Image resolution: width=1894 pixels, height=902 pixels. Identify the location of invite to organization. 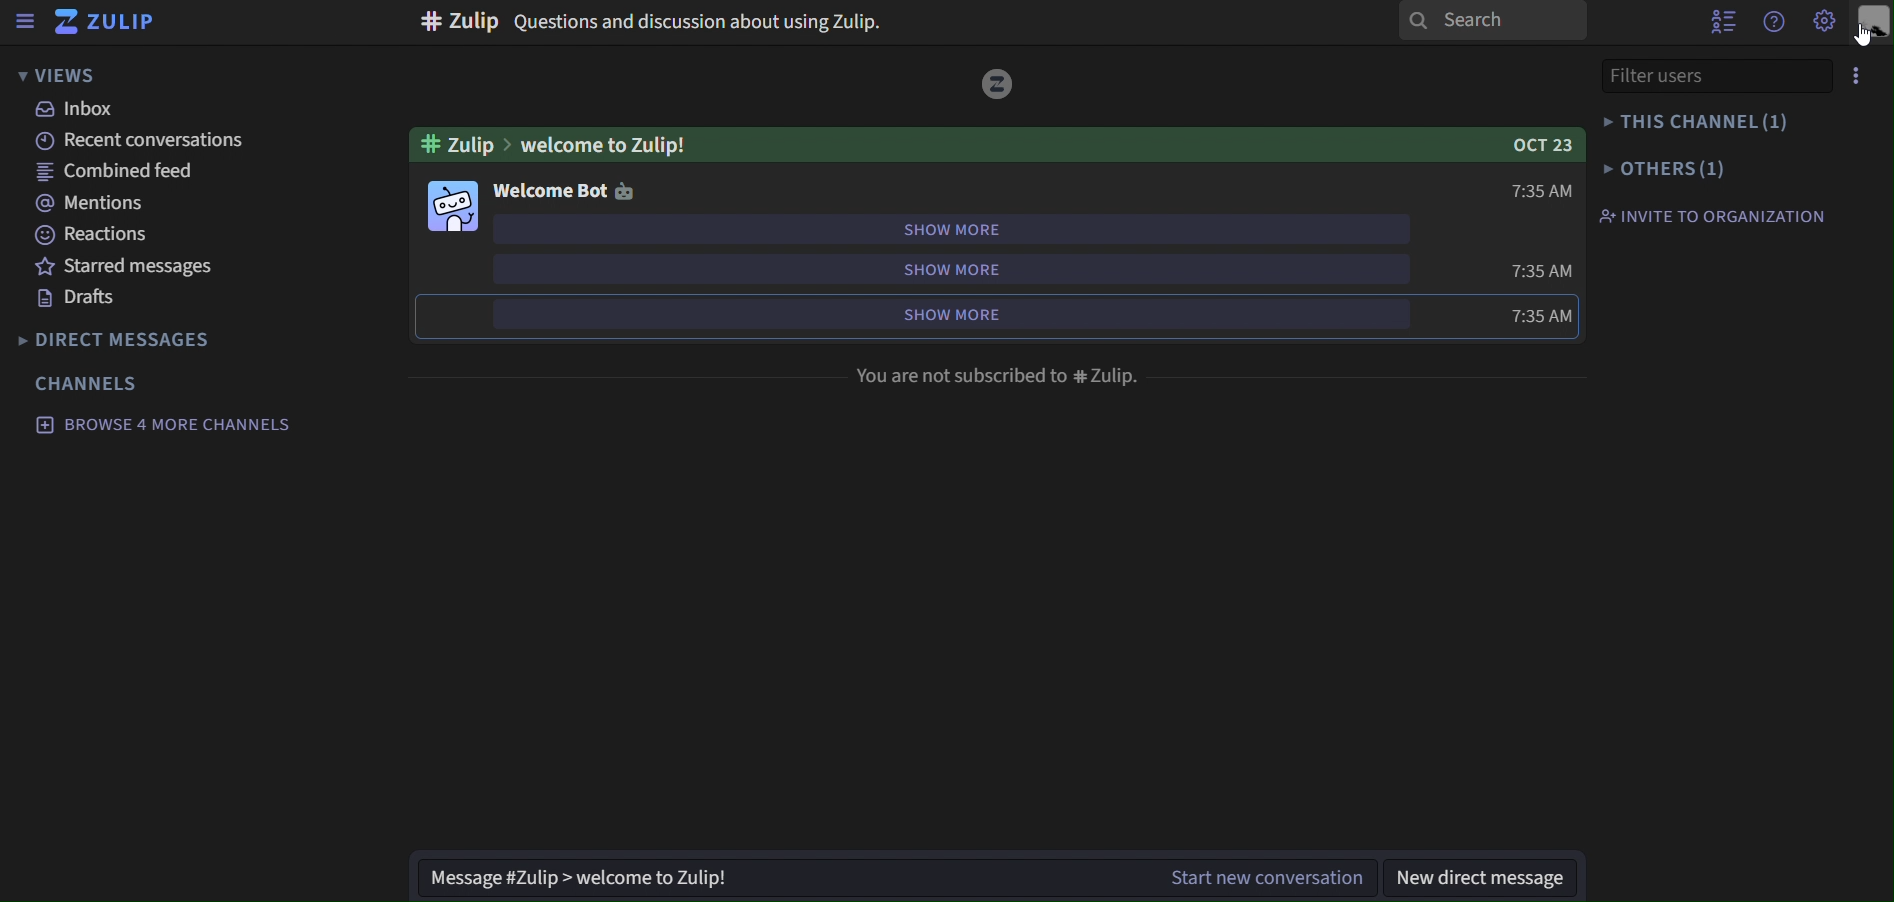
(1718, 215).